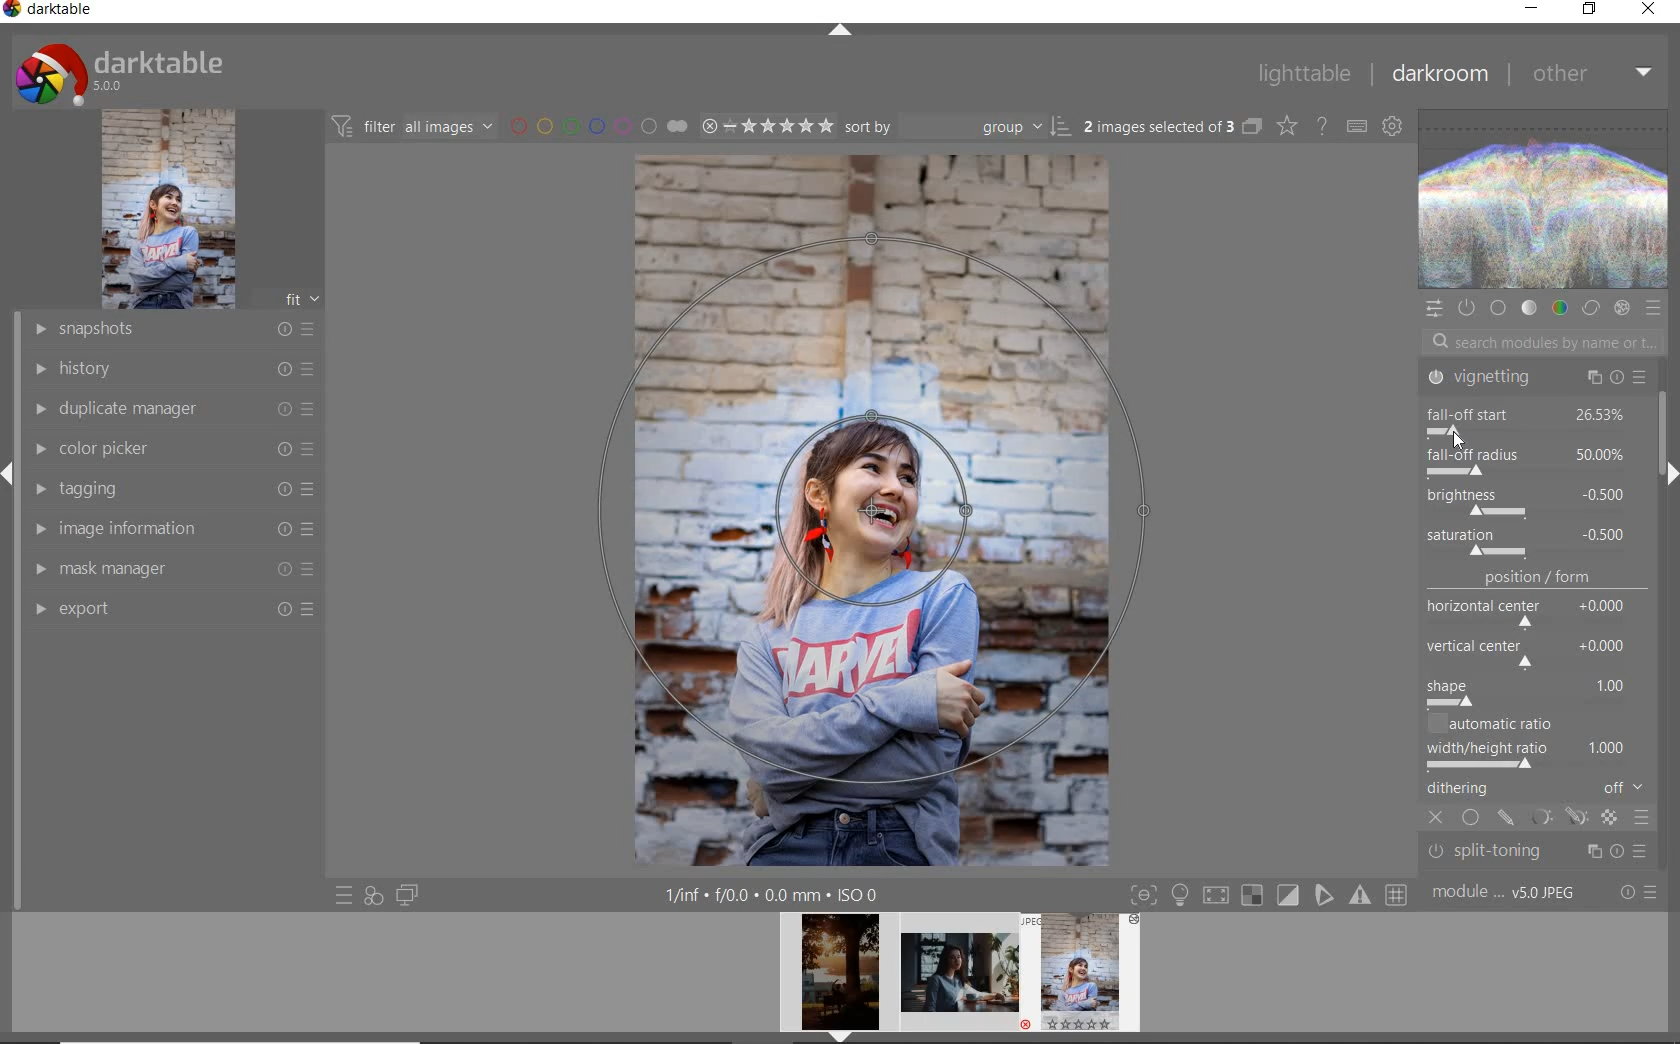 This screenshot has height=1044, width=1680. What do you see at coordinates (172, 330) in the screenshot?
I see `snapshots` at bounding box center [172, 330].